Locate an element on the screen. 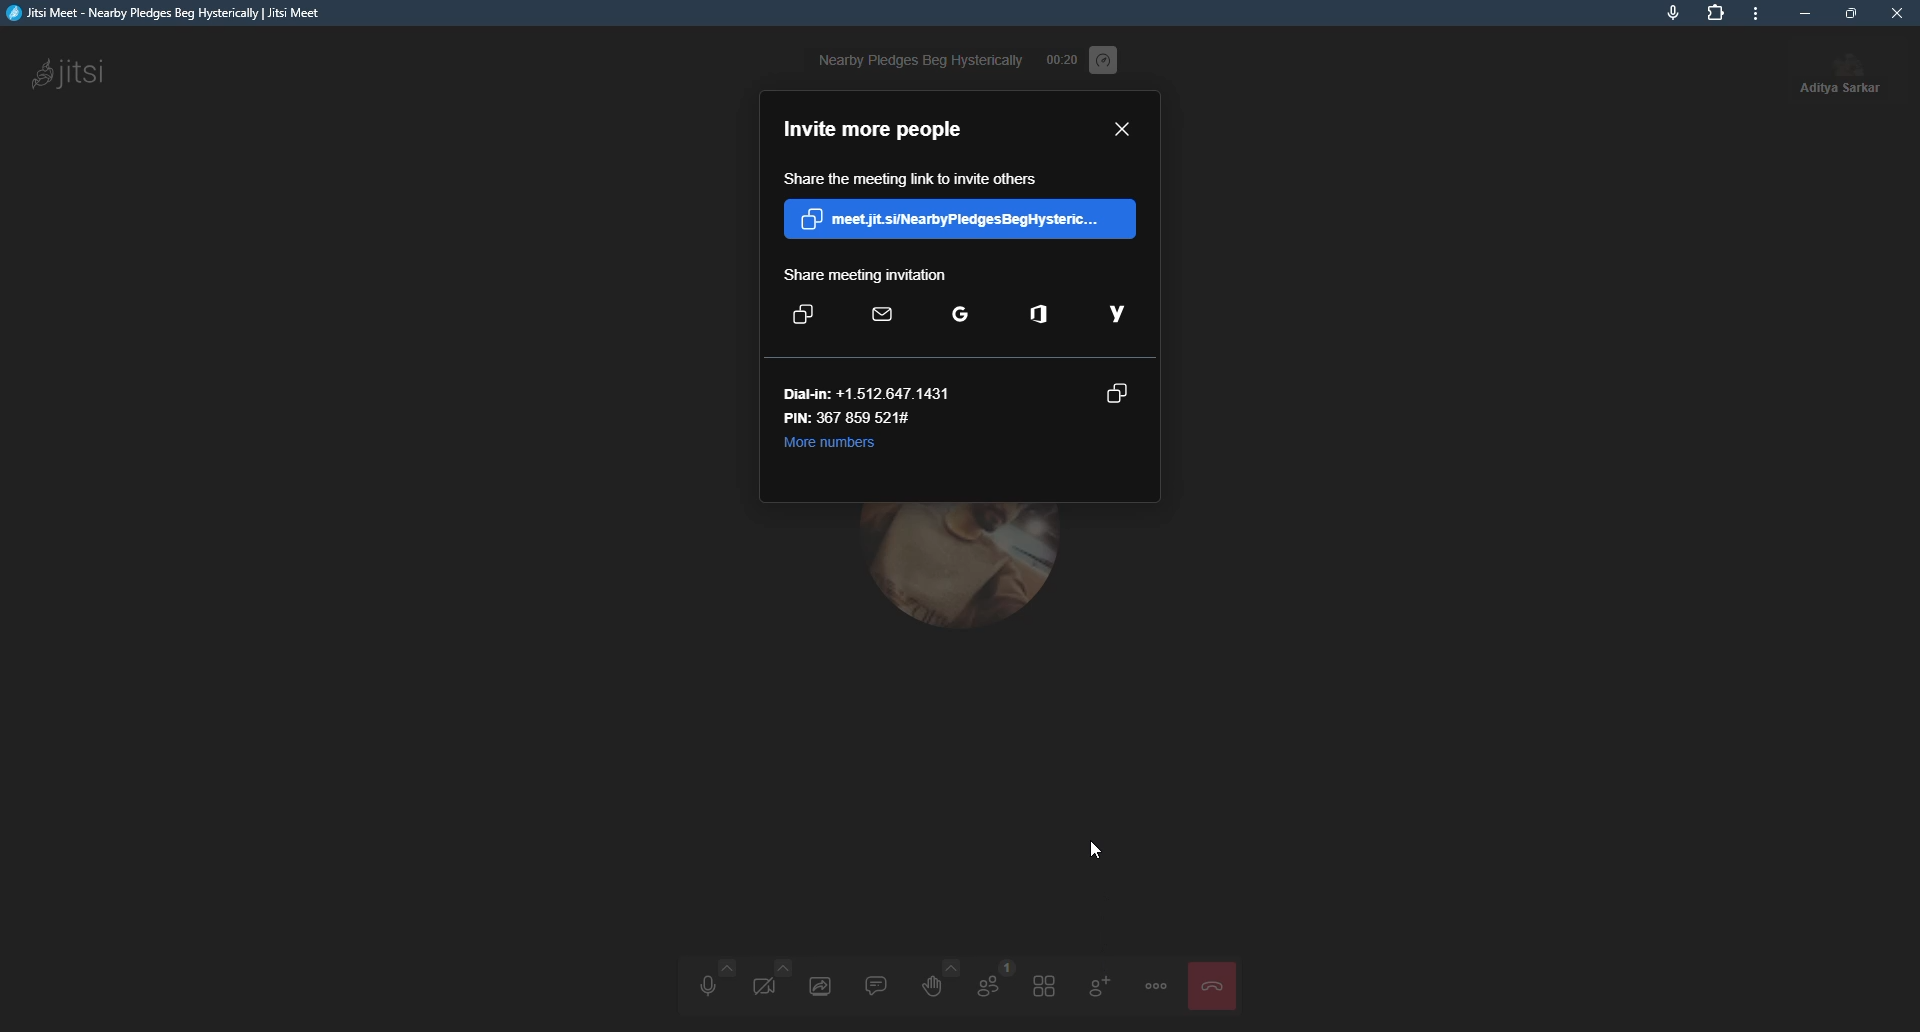 Image resolution: width=1920 pixels, height=1032 pixels. cursor is located at coordinates (1088, 848).